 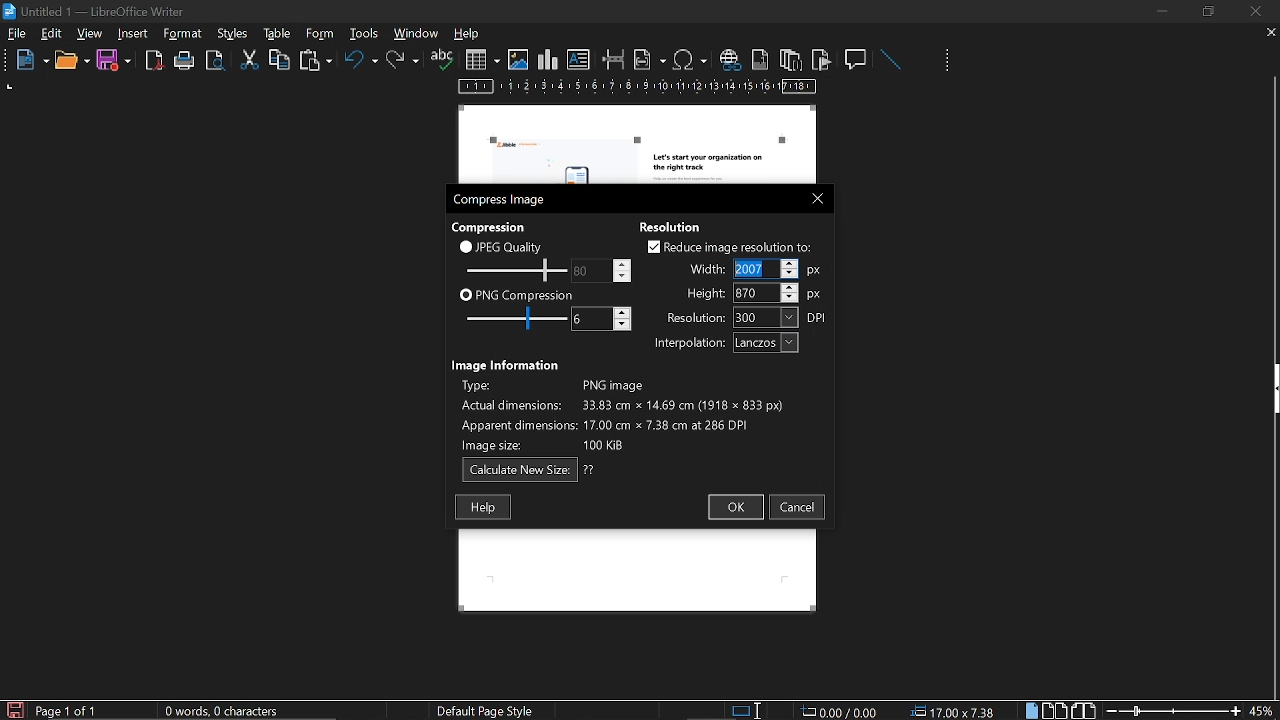 What do you see at coordinates (1271, 34) in the screenshot?
I see `close tab` at bounding box center [1271, 34].